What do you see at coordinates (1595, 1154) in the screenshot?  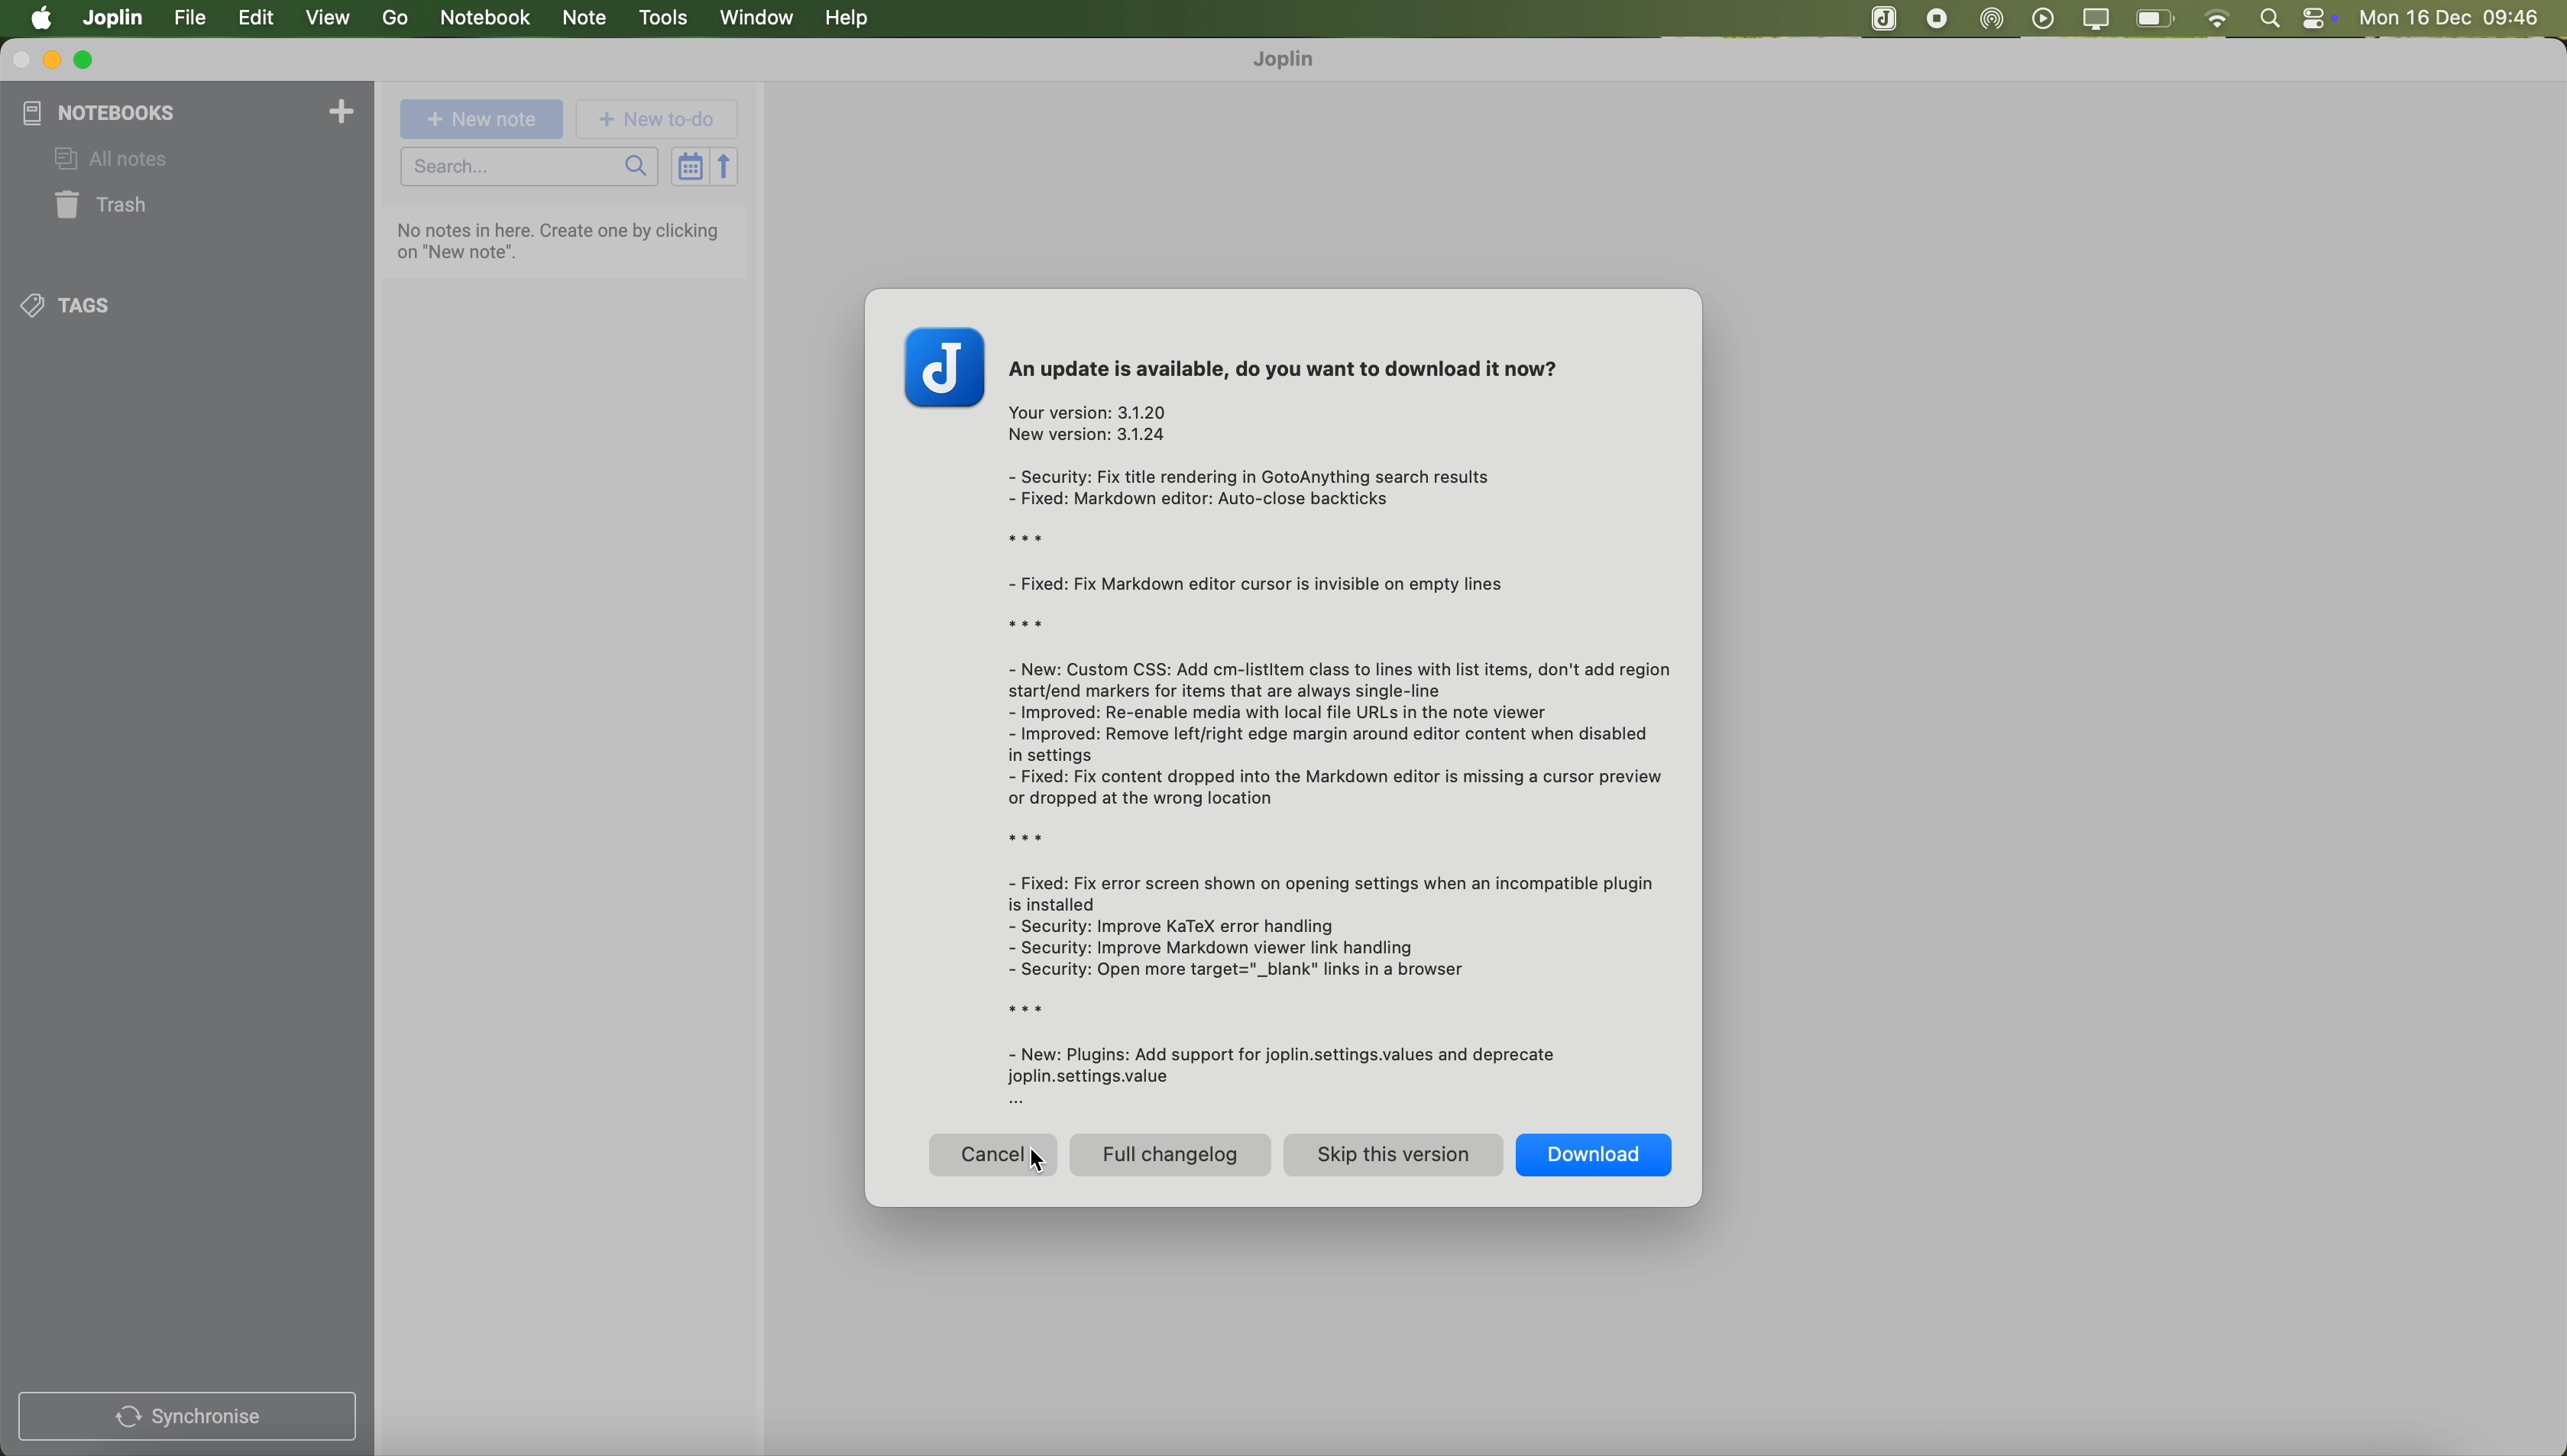 I see `download` at bounding box center [1595, 1154].